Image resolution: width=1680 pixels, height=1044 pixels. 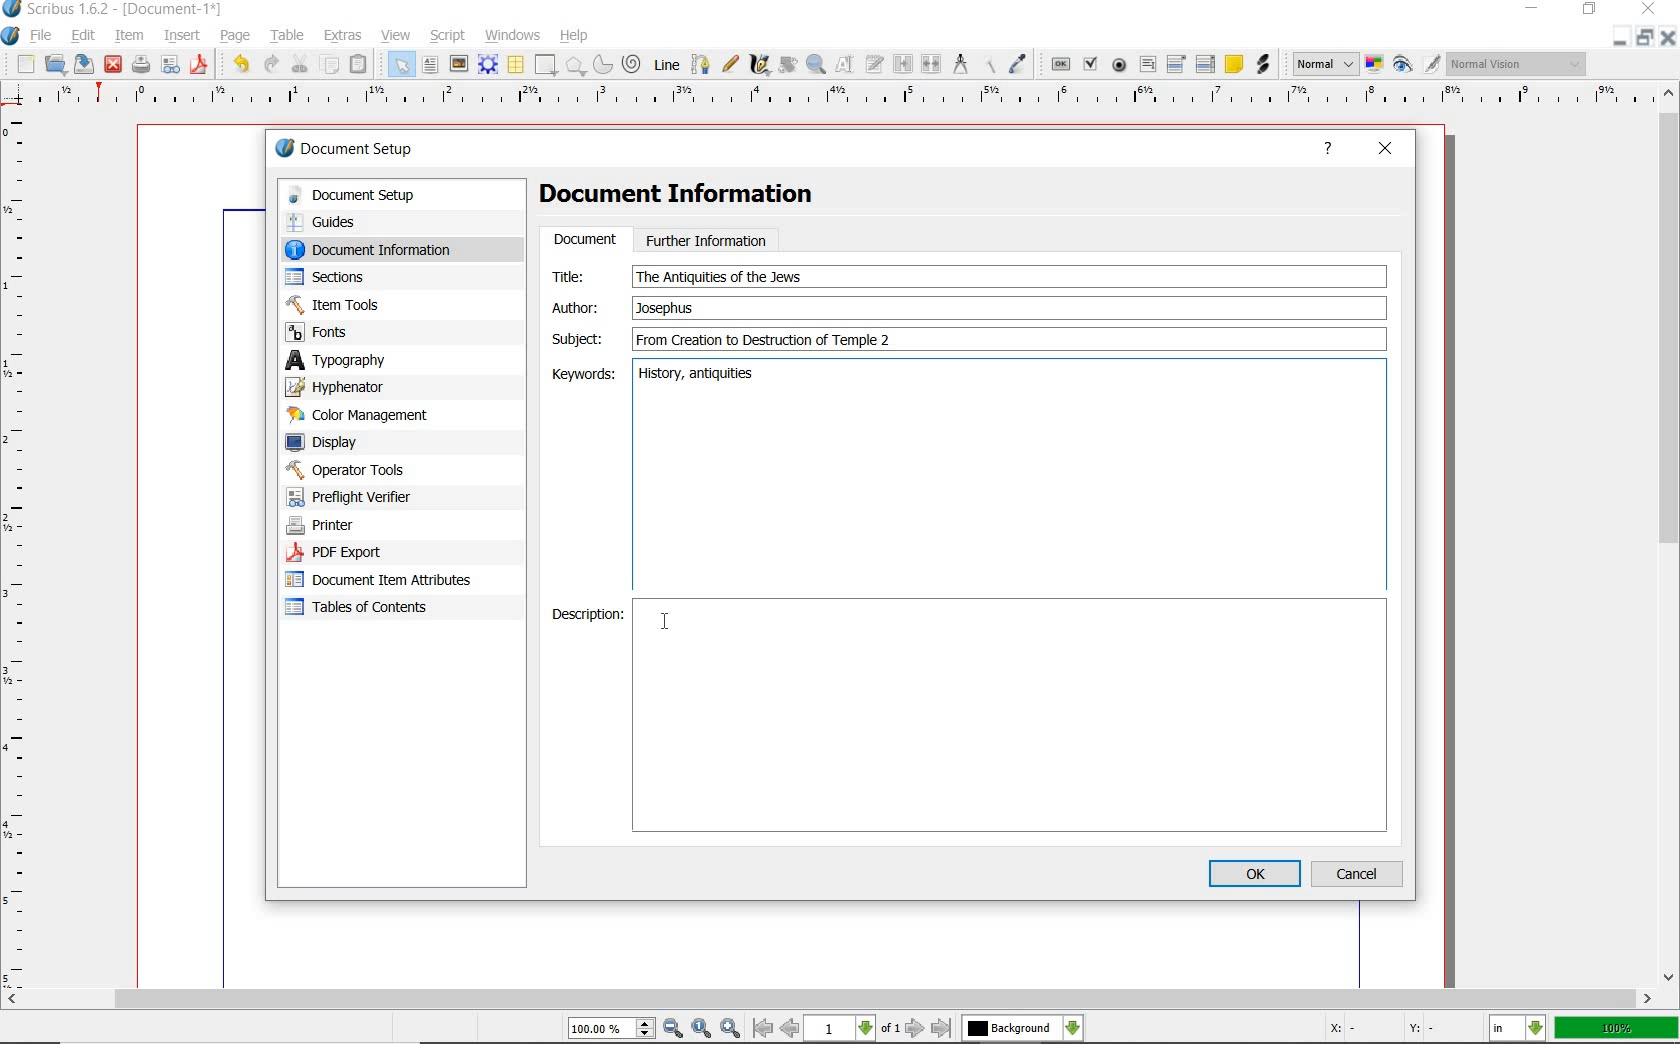 What do you see at coordinates (586, 616) in the screenshot?
I see `Description` at bounding box center [586, 616].